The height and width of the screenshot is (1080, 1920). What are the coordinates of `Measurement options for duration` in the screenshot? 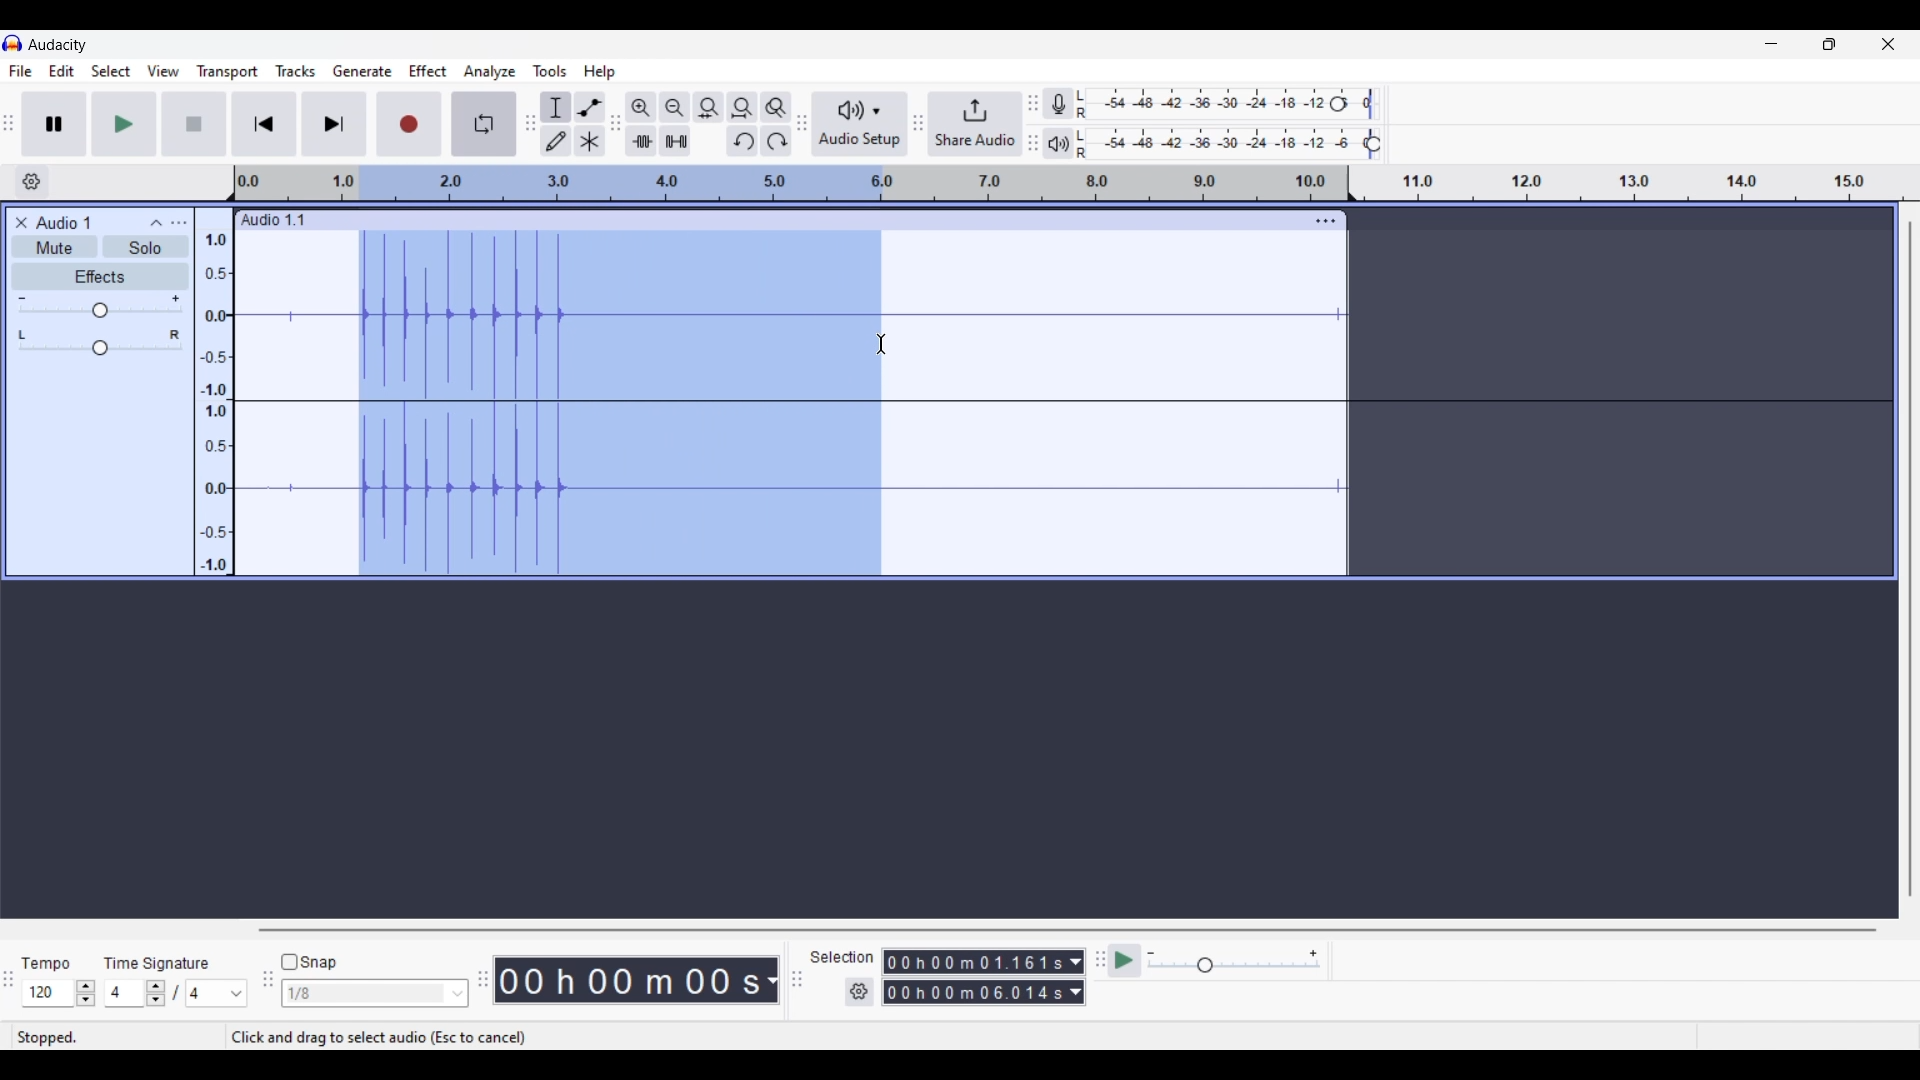 It's located at (770, 981).